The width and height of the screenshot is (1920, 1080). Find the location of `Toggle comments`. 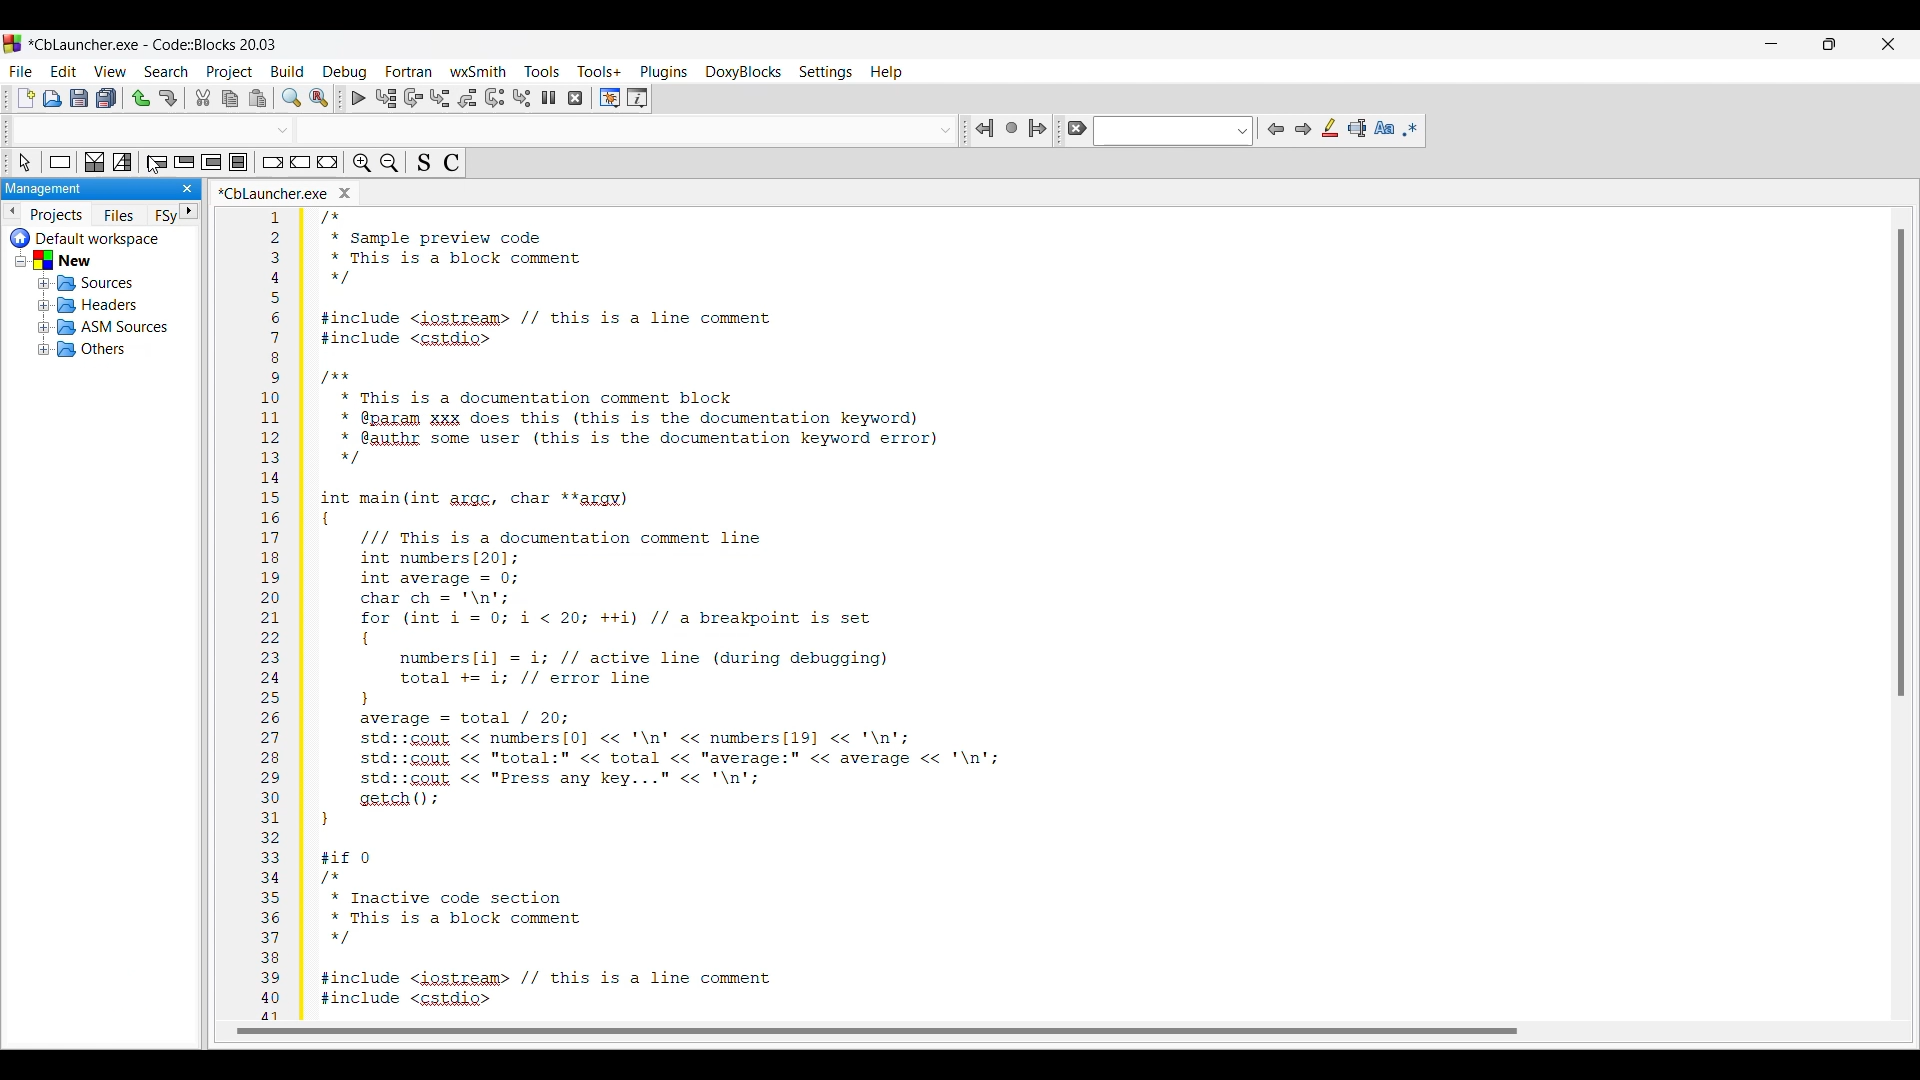

Toggle comments is located at coordinates (452, 162).